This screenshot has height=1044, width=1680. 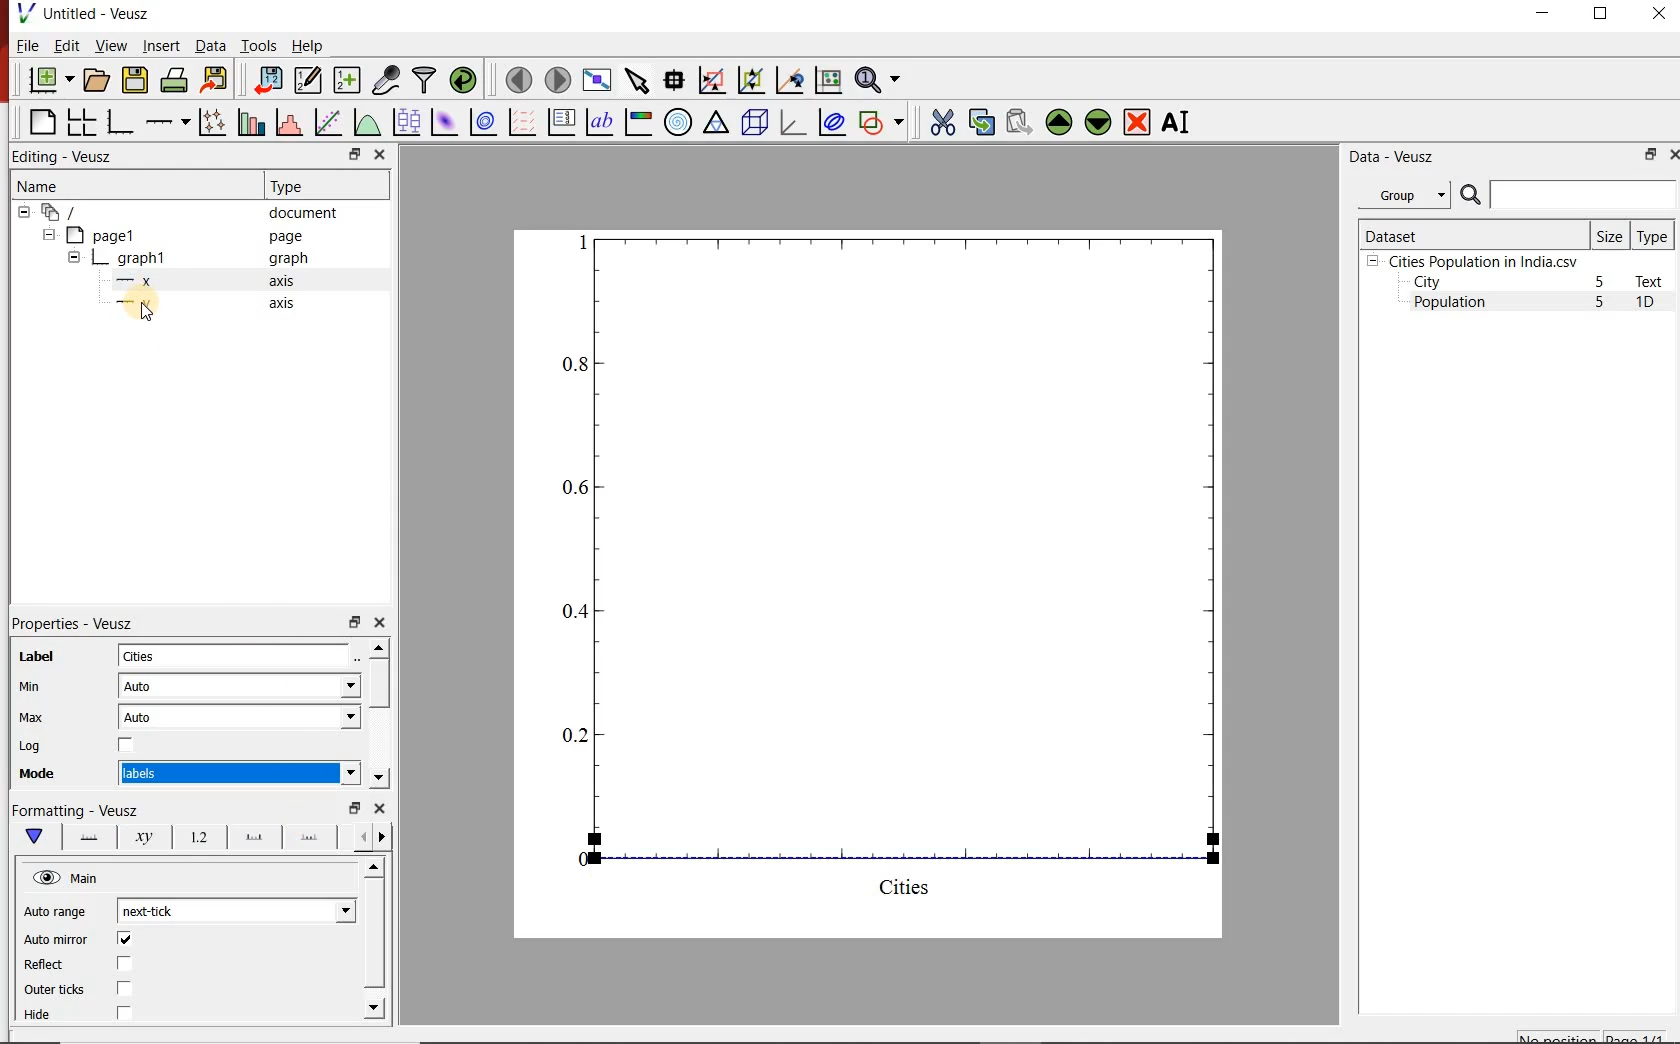 What do you see at coordinates (95, 80) in the screenshot?
I see `open a document` at bounding box center [95, 80].